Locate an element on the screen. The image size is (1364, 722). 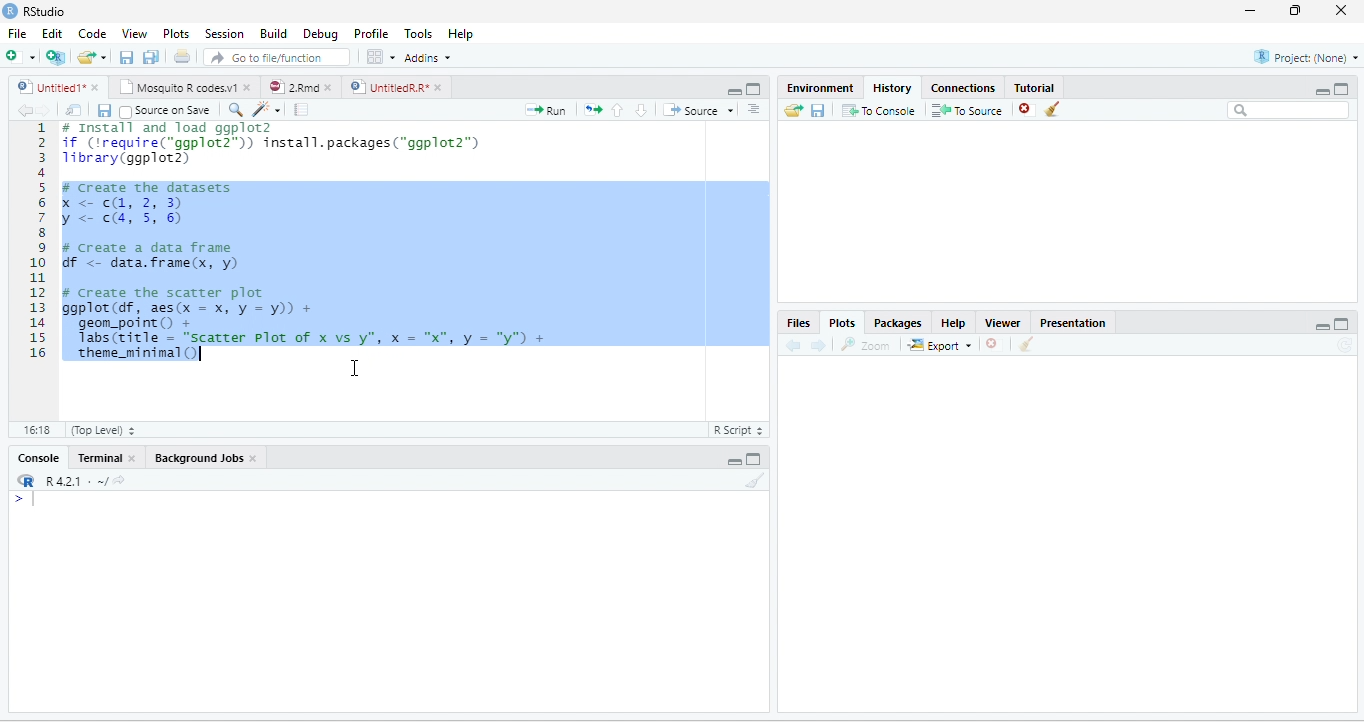
Untitled1* is located at coordinates (48, 87).